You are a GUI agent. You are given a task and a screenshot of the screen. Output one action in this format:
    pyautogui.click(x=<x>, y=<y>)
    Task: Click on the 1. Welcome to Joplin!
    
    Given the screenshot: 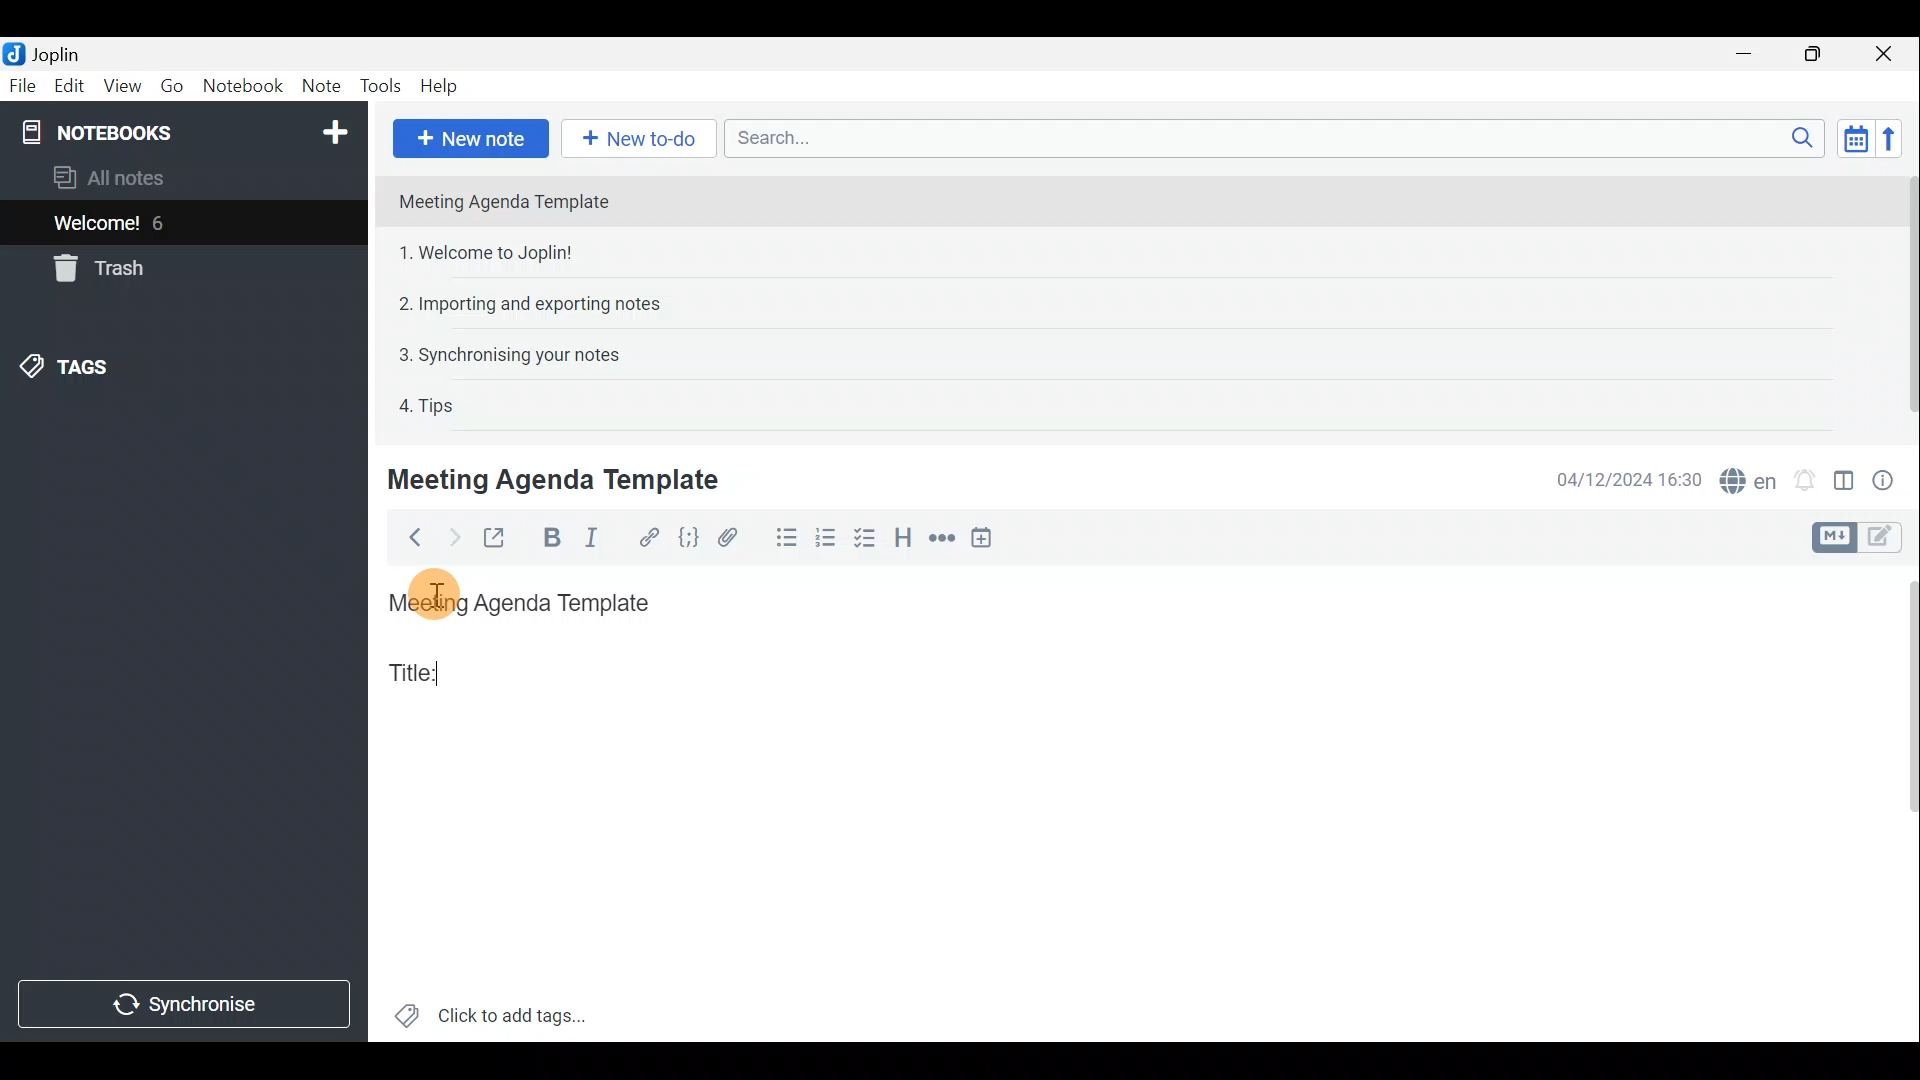 What is the action you would take?
    pyautogui.click(x=492, y=252)
    